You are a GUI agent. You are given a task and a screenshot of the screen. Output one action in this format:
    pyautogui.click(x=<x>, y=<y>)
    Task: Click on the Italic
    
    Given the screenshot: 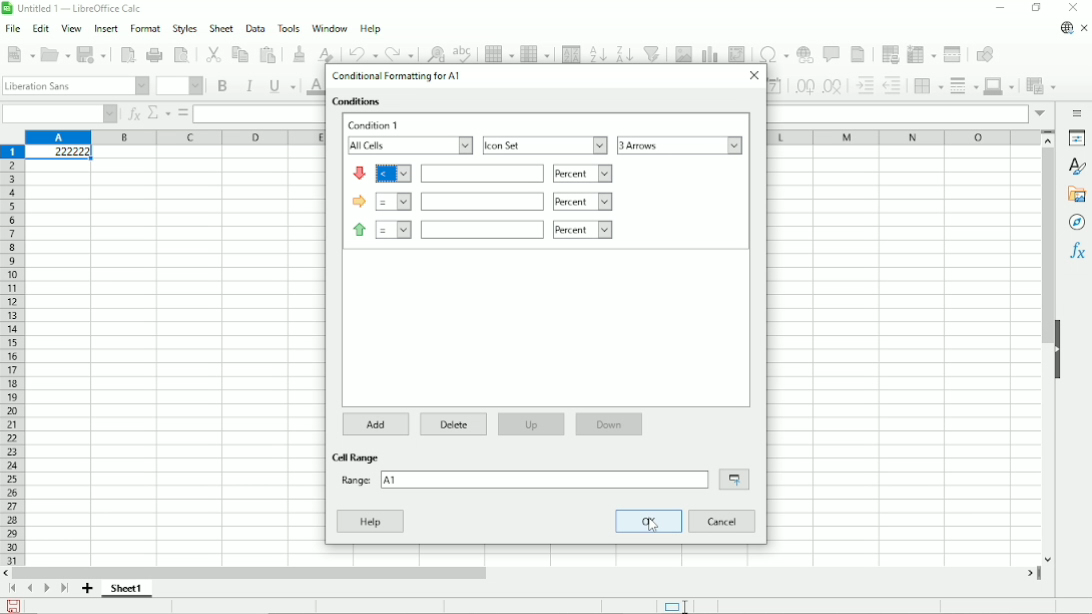 What is the action you would take?
    pyautogui.click(x=249, y=86)
    